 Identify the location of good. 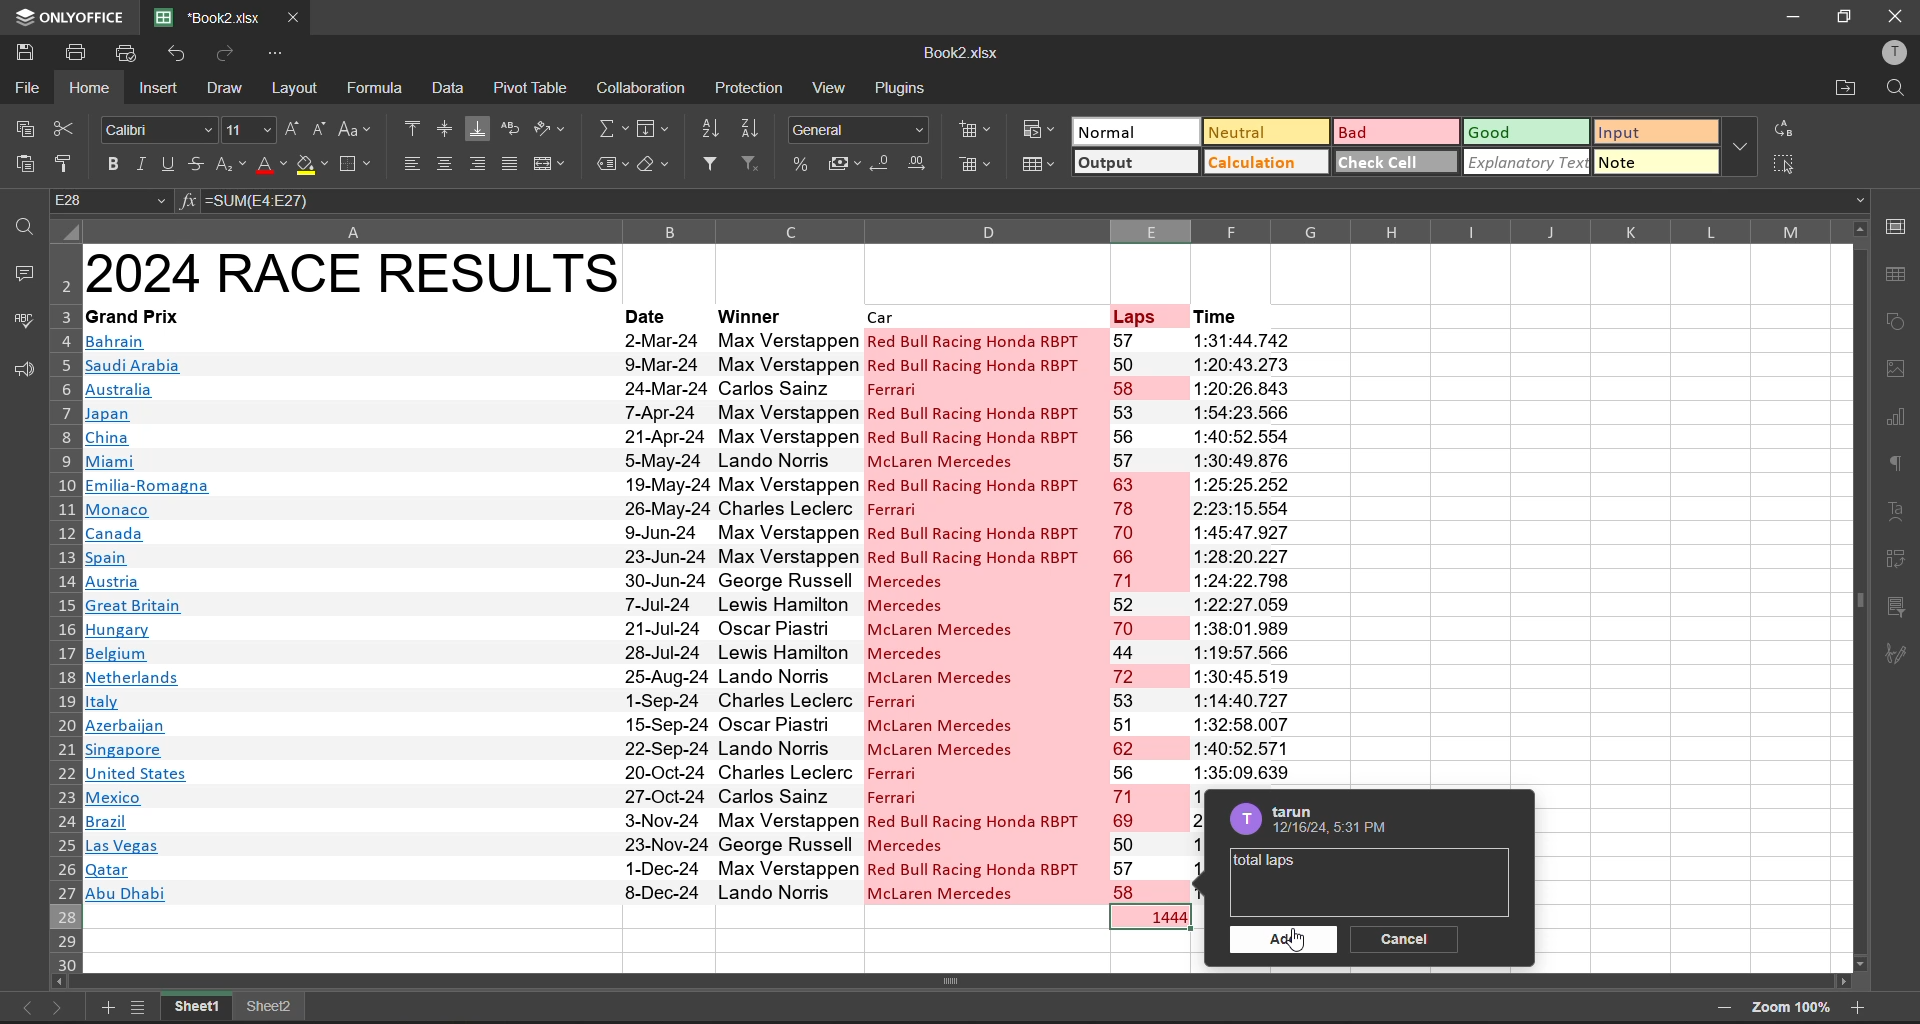
(1524, 131).